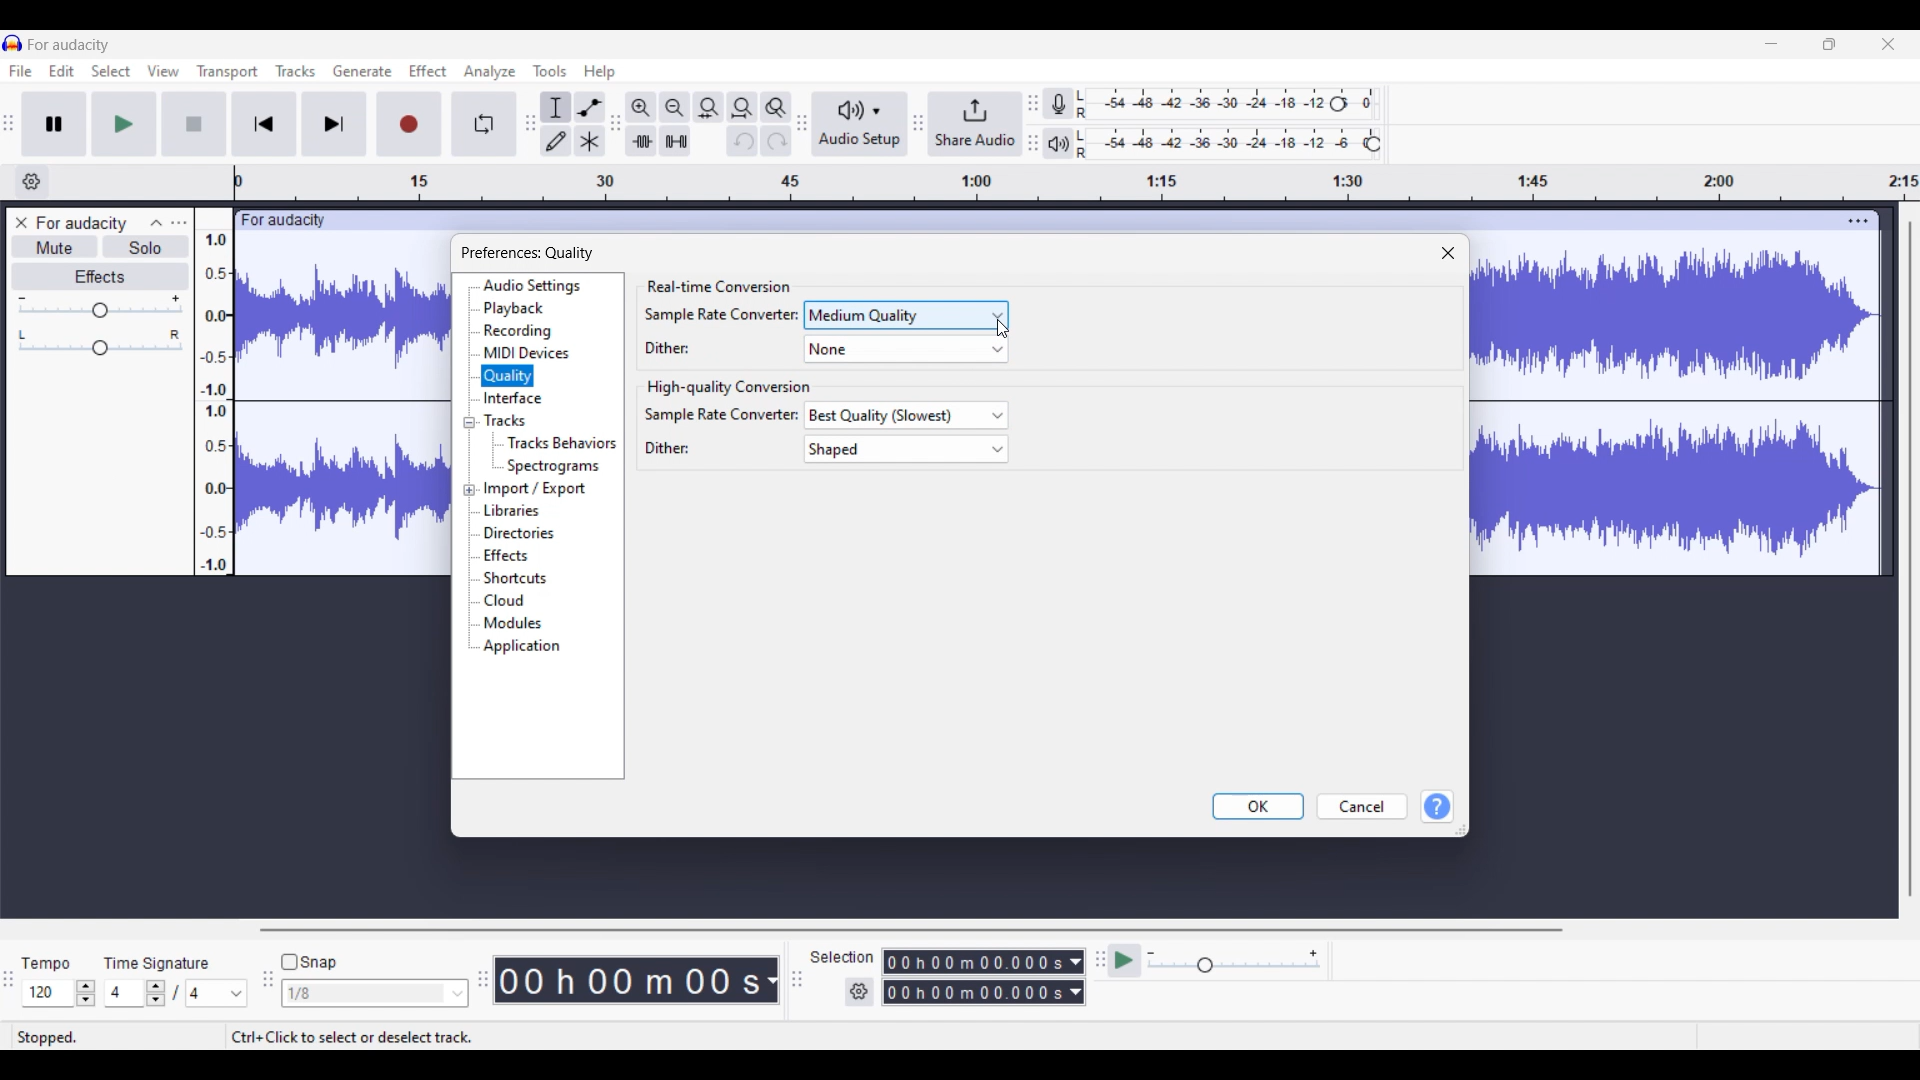 The height and width of the screenshot is (1080, 1920). I want to click on 0, so click(1371, 98).